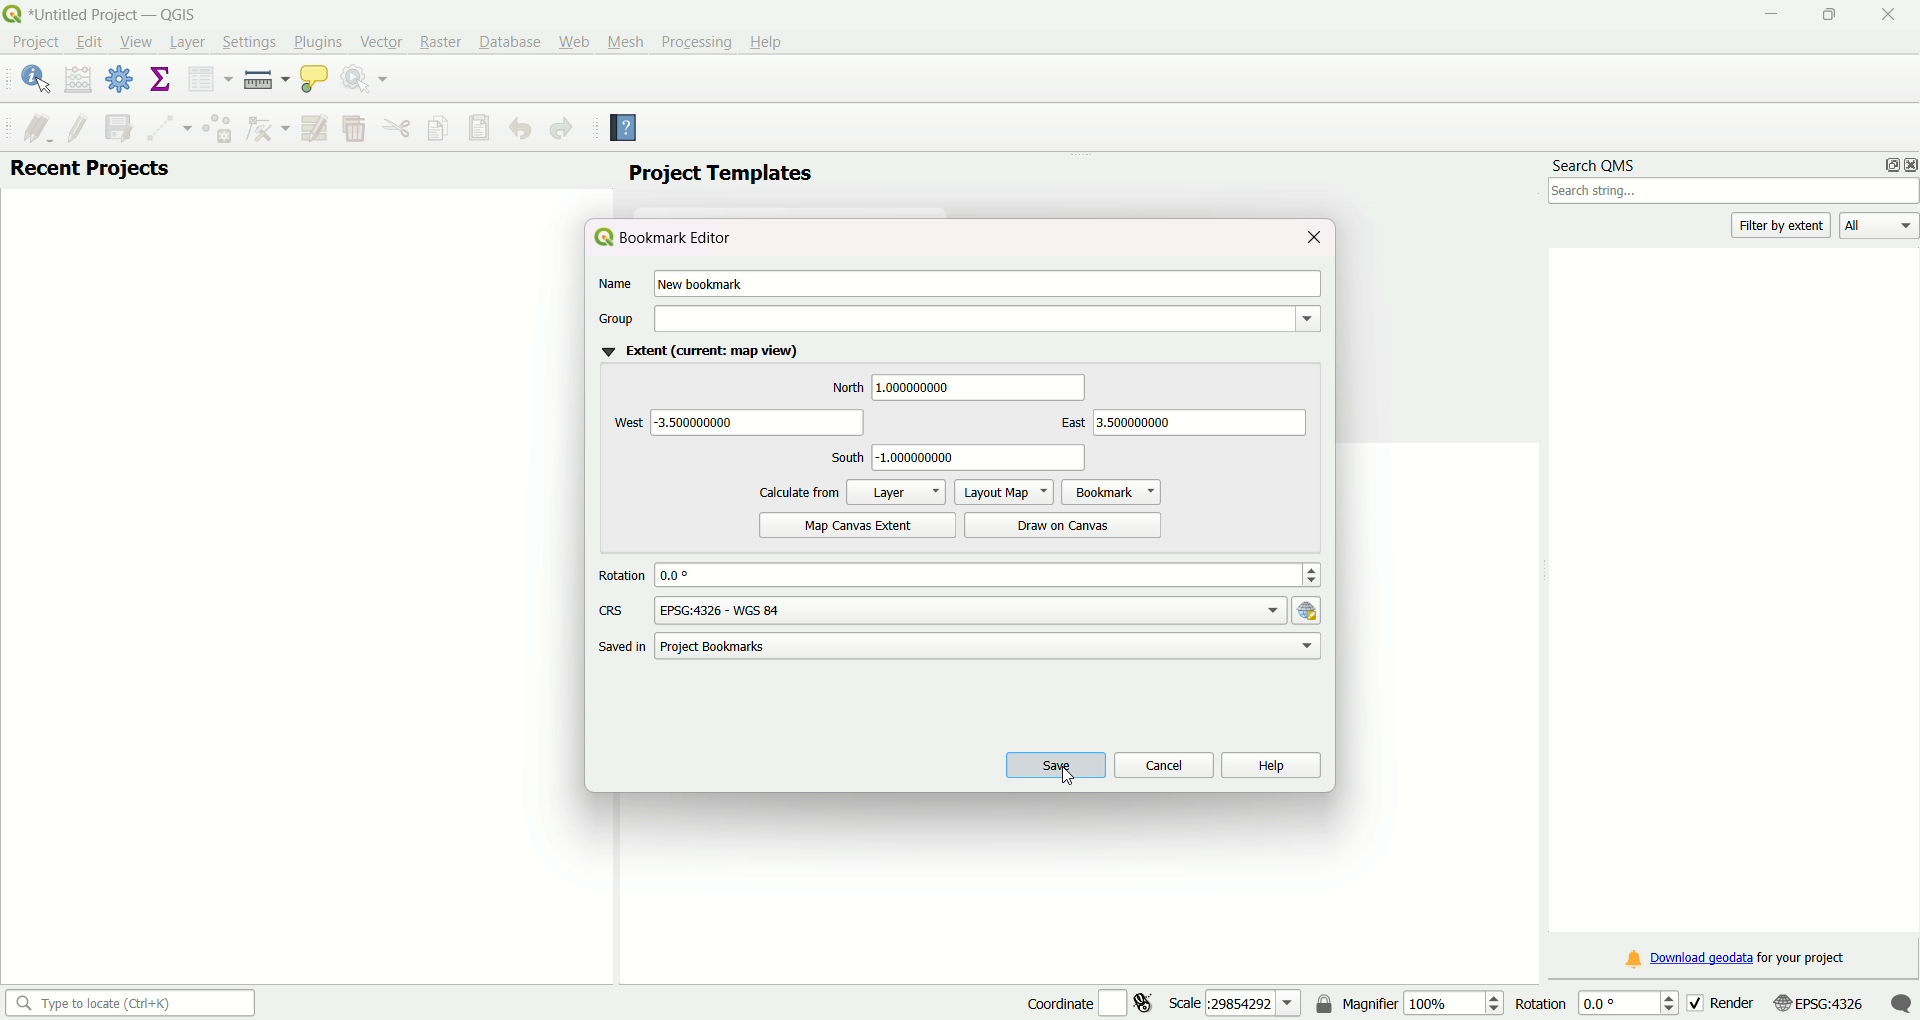 This screenshot has height=1020, width=1920. I want to click on toggle edit, so click(77, 126).